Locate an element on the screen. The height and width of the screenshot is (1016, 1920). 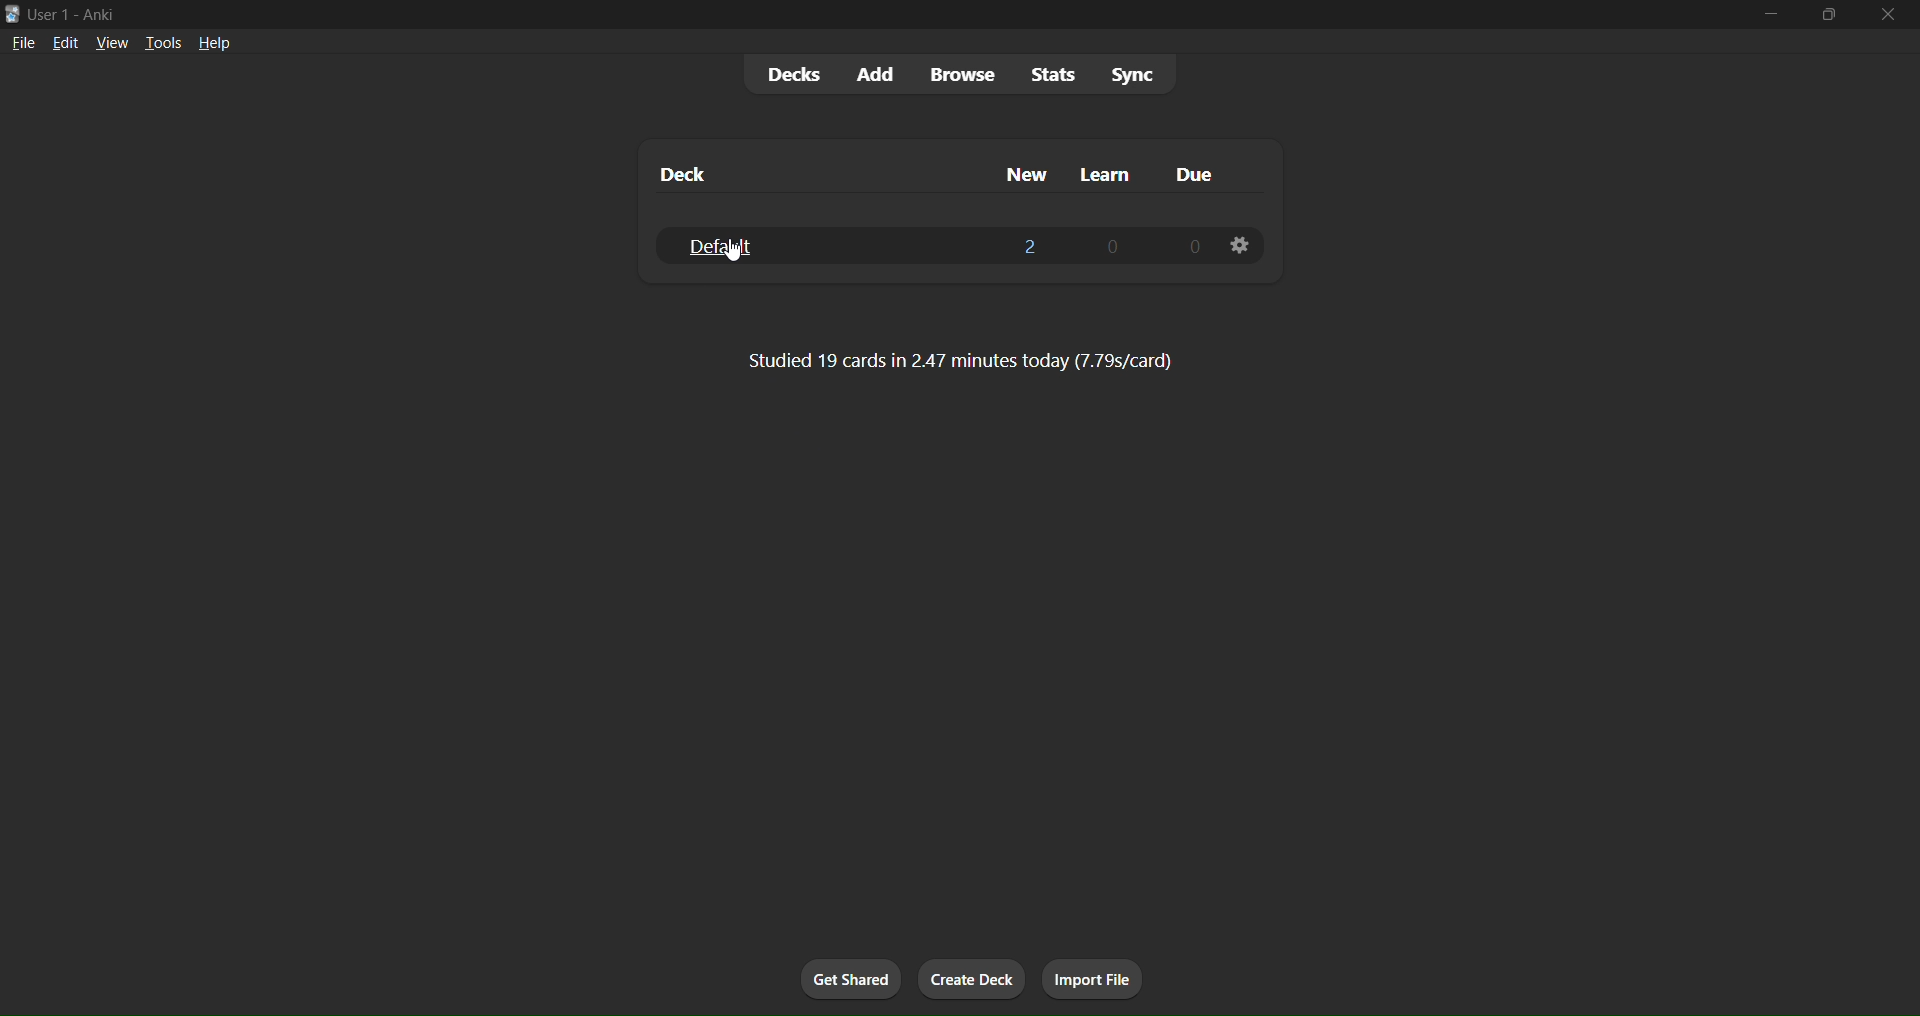
deck is located at coordinates (683, 173).